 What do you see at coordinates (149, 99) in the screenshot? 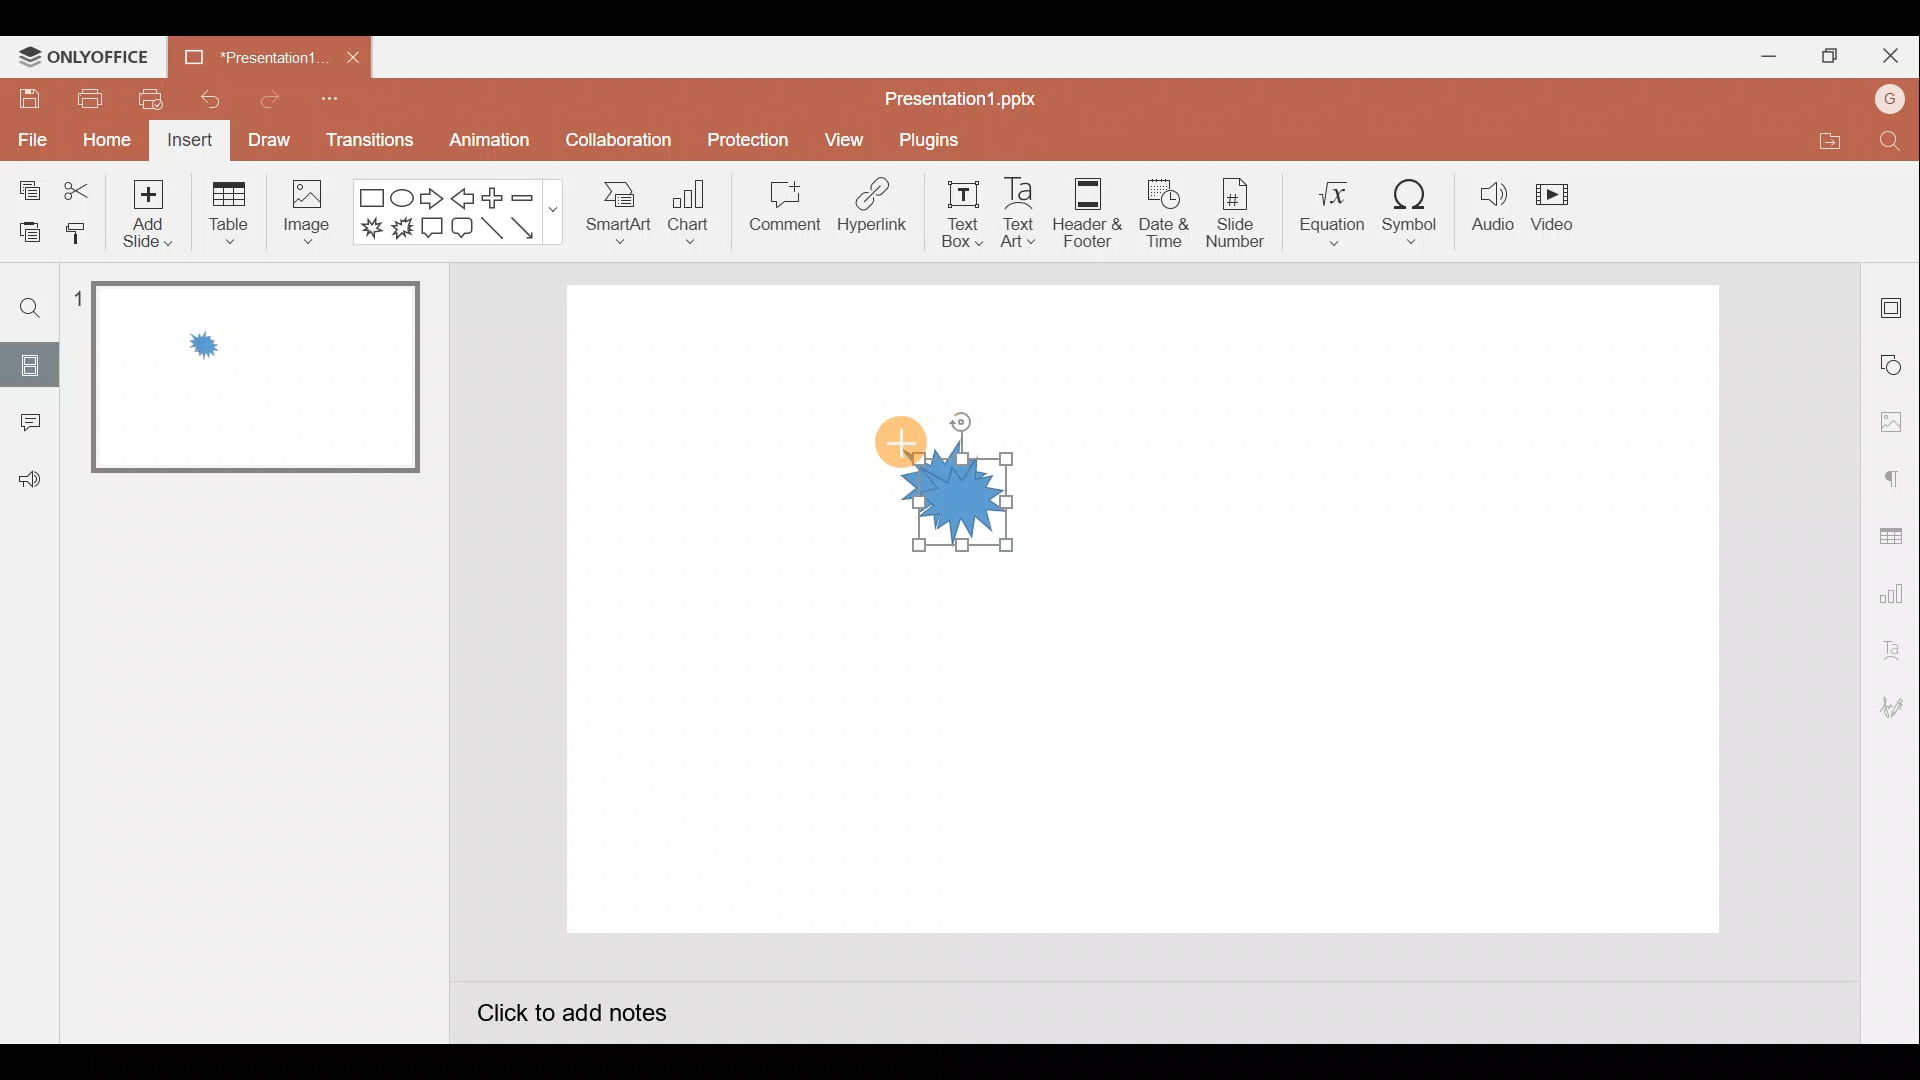
I see `Quick print` at bounding box center [149, 99].